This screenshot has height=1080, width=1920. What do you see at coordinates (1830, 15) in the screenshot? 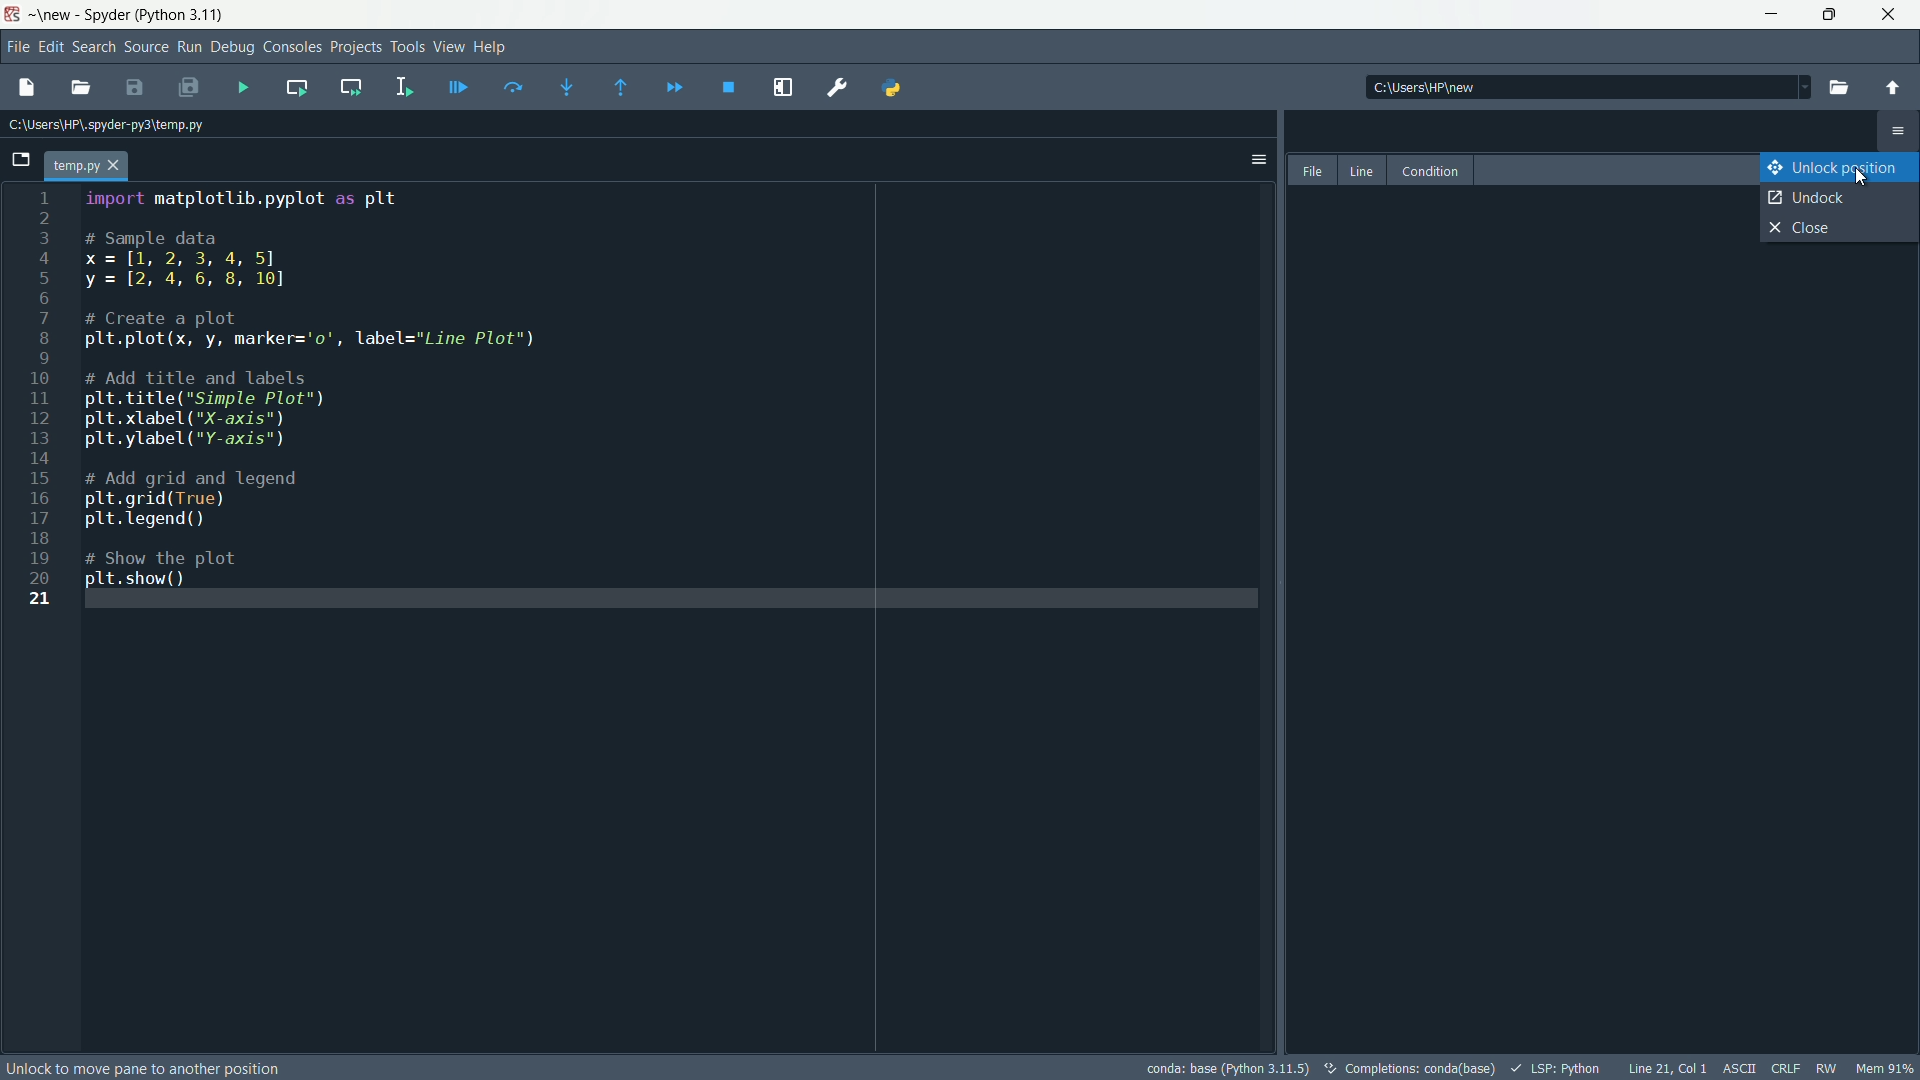
I see `close app` at bounding box center [1830, 15].